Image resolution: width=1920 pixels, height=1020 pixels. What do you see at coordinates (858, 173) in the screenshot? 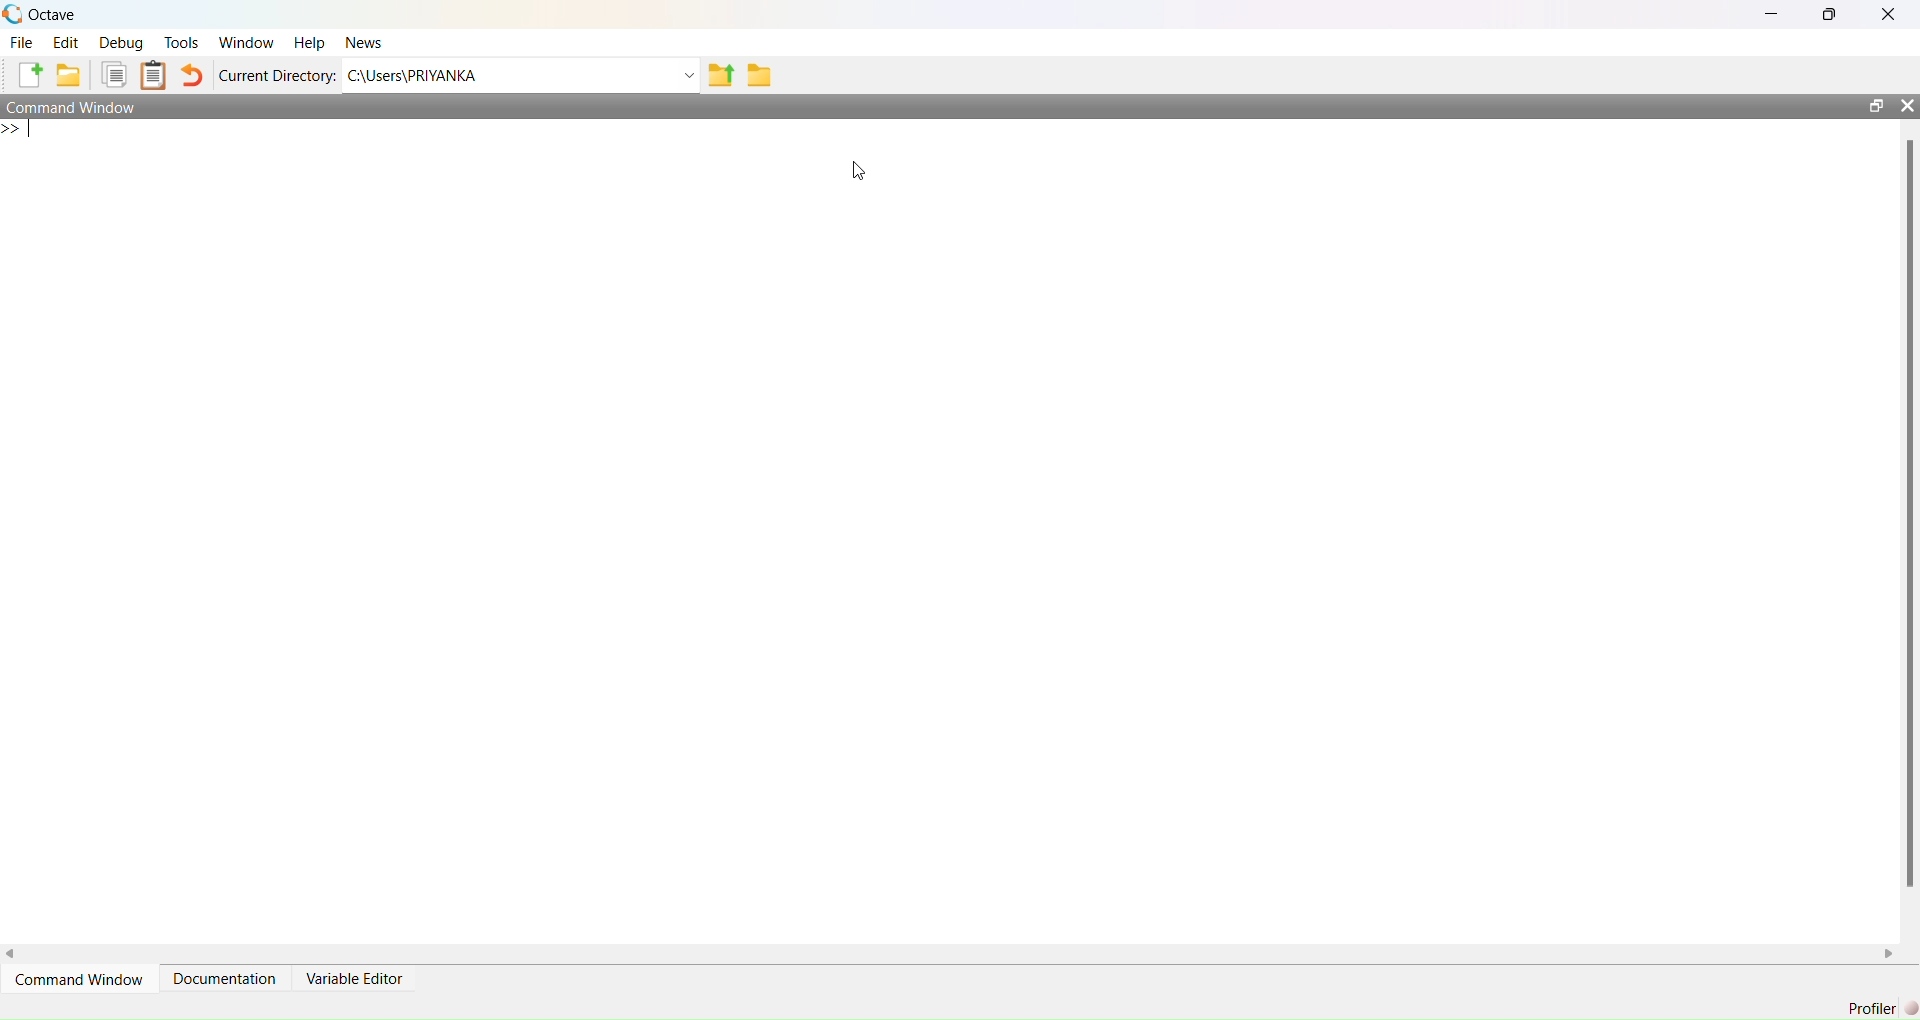
I see `cursor` at bounding box center [858, 173].